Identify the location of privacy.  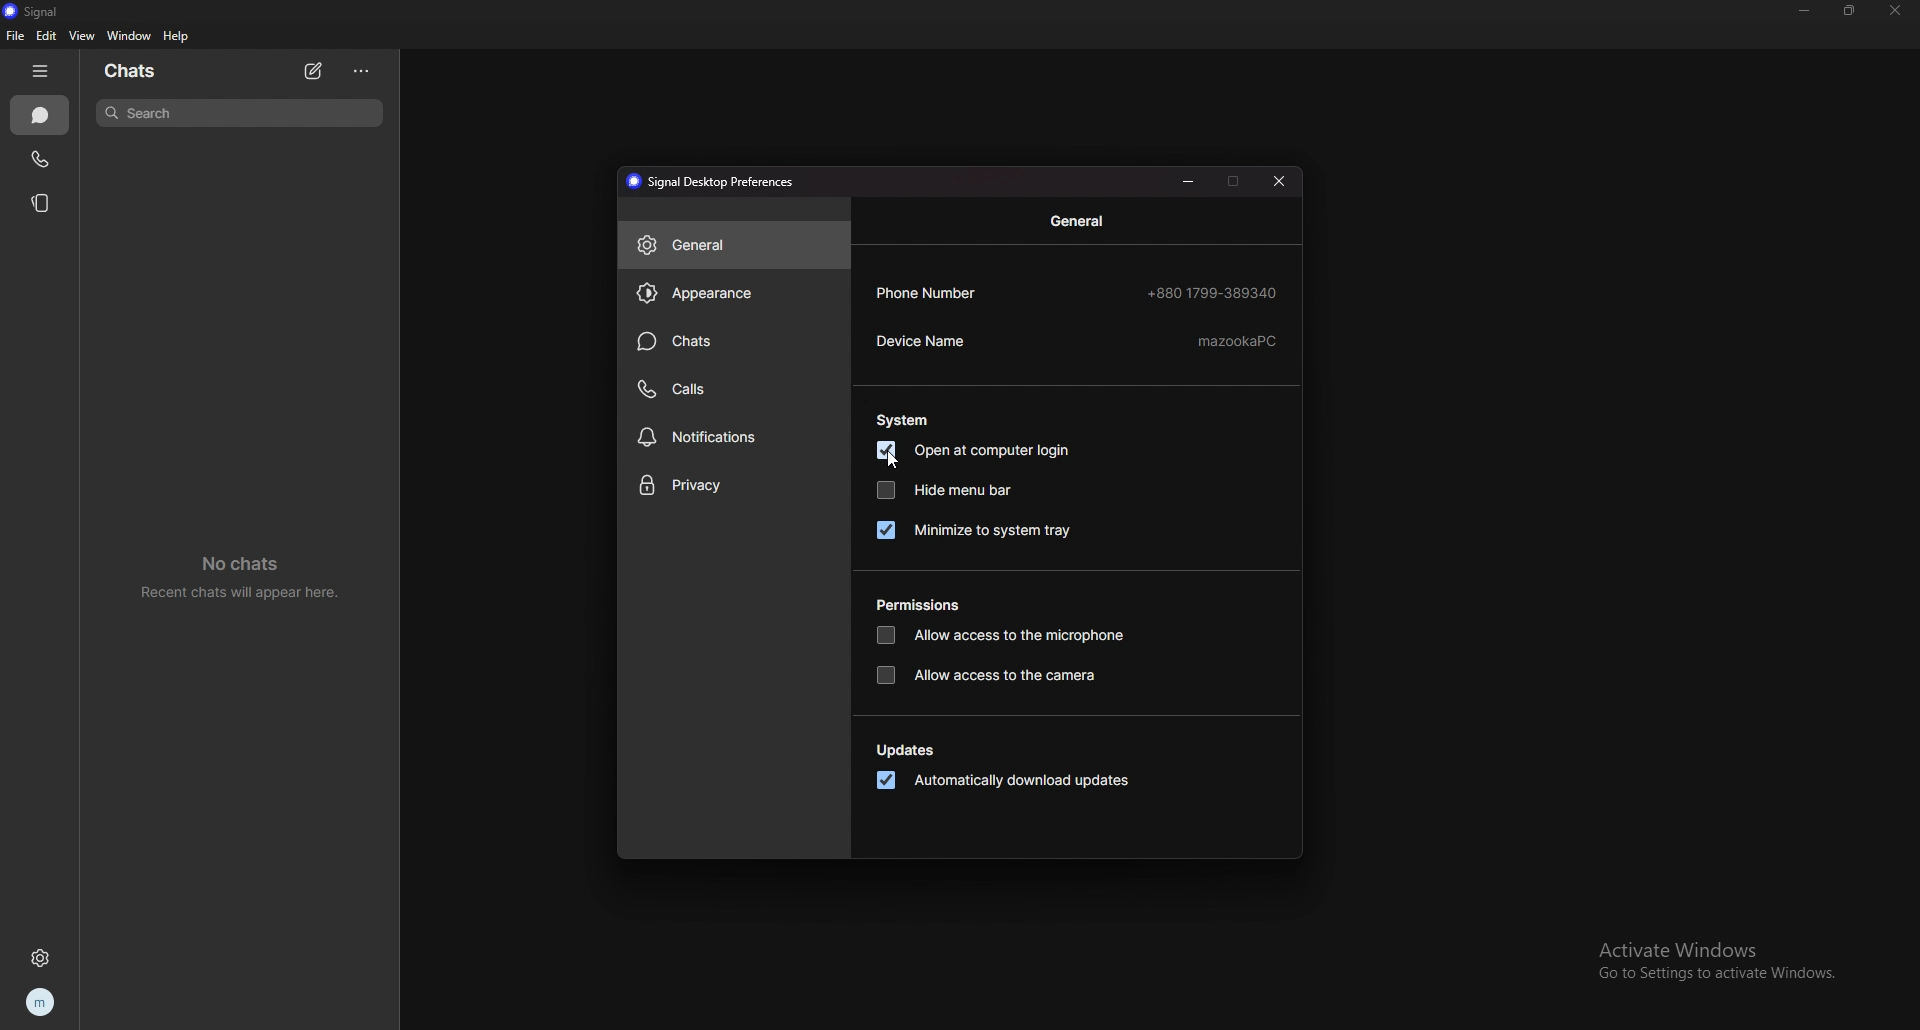
(732, 486).